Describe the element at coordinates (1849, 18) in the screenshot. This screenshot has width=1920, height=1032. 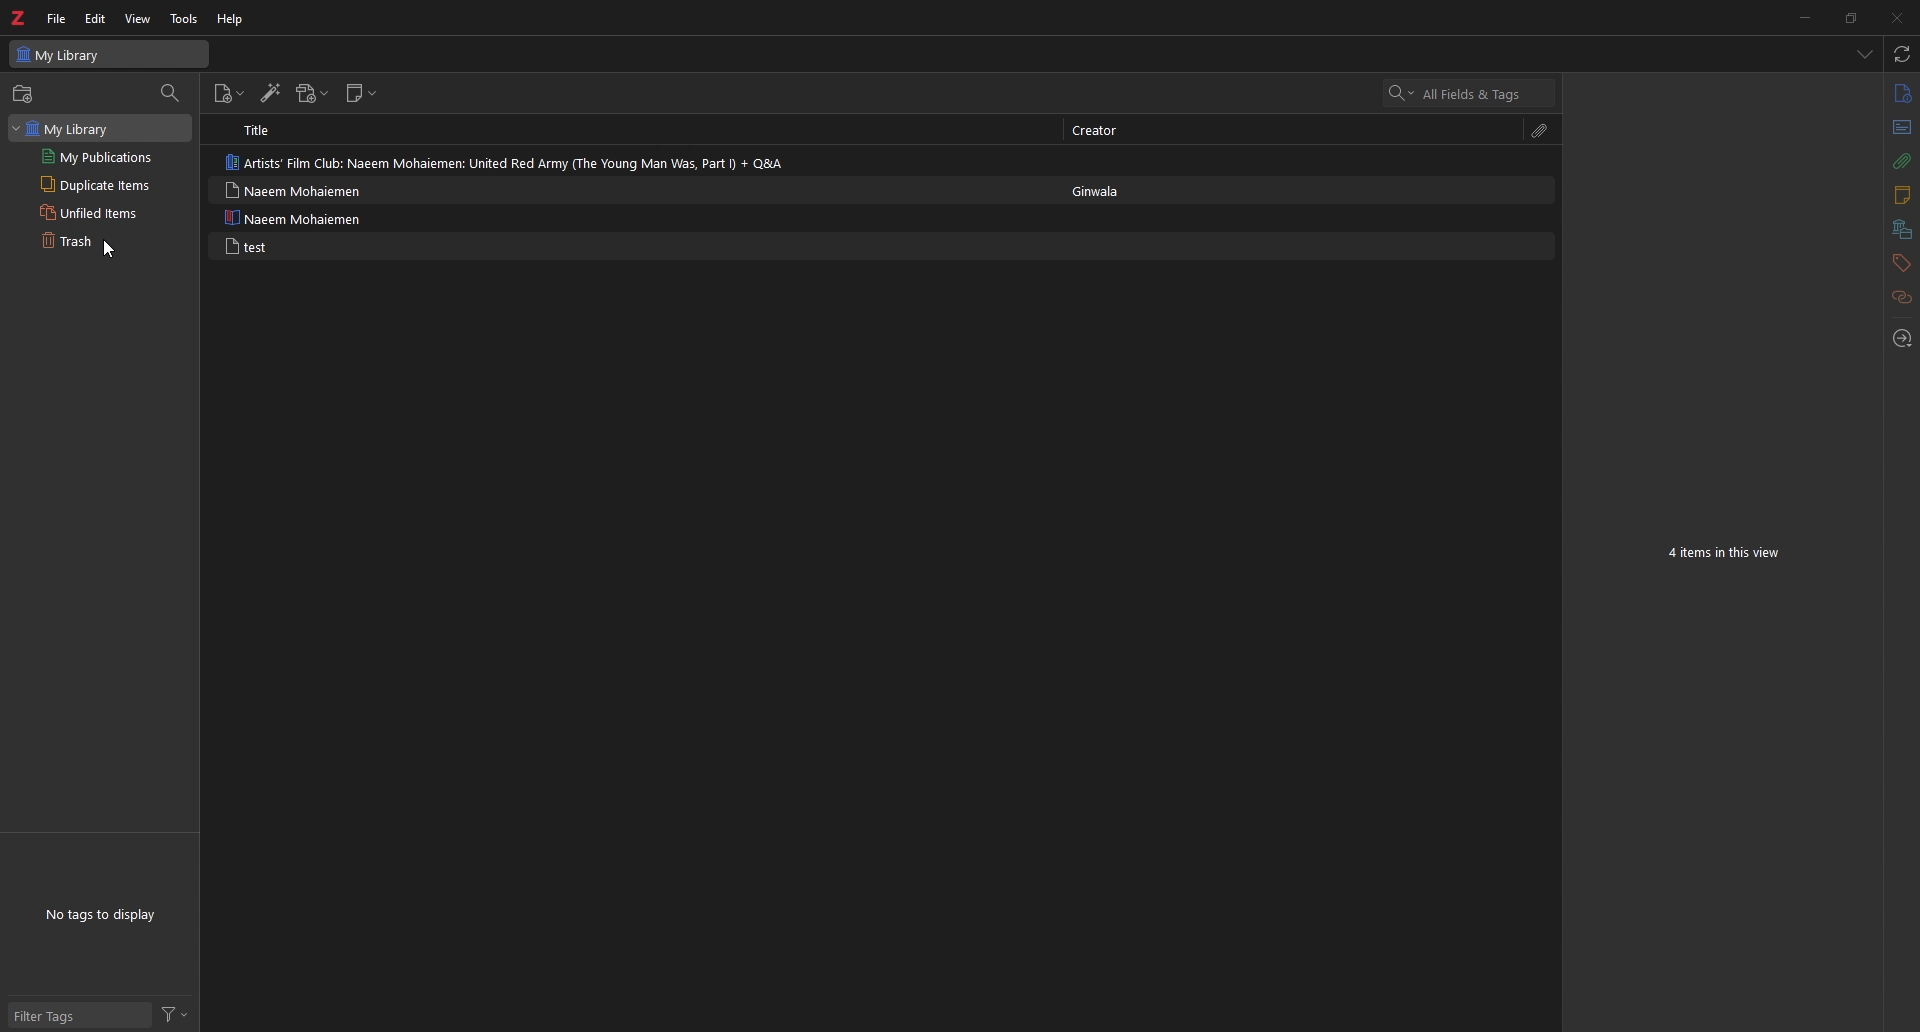
I see `resize` at that location.